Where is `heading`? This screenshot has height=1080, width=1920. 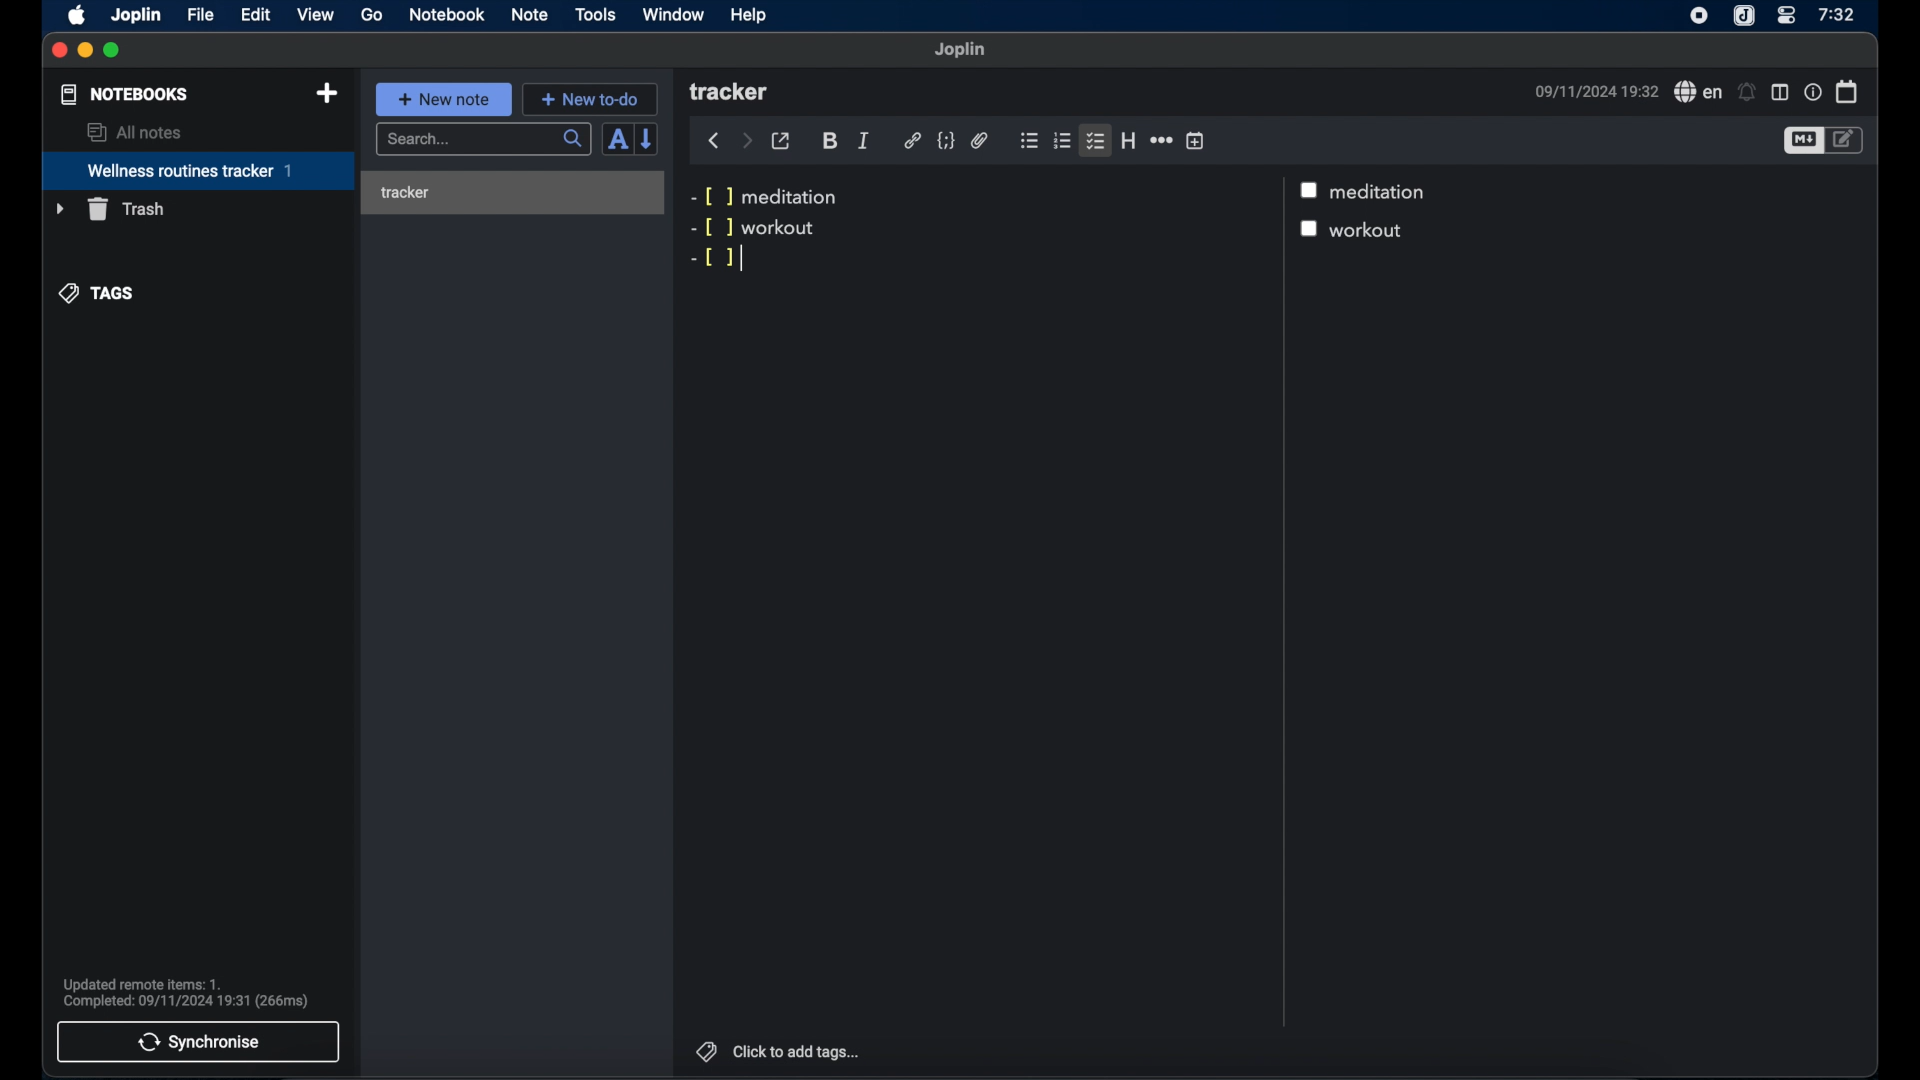
heading is located at coordinates (1128, 140).